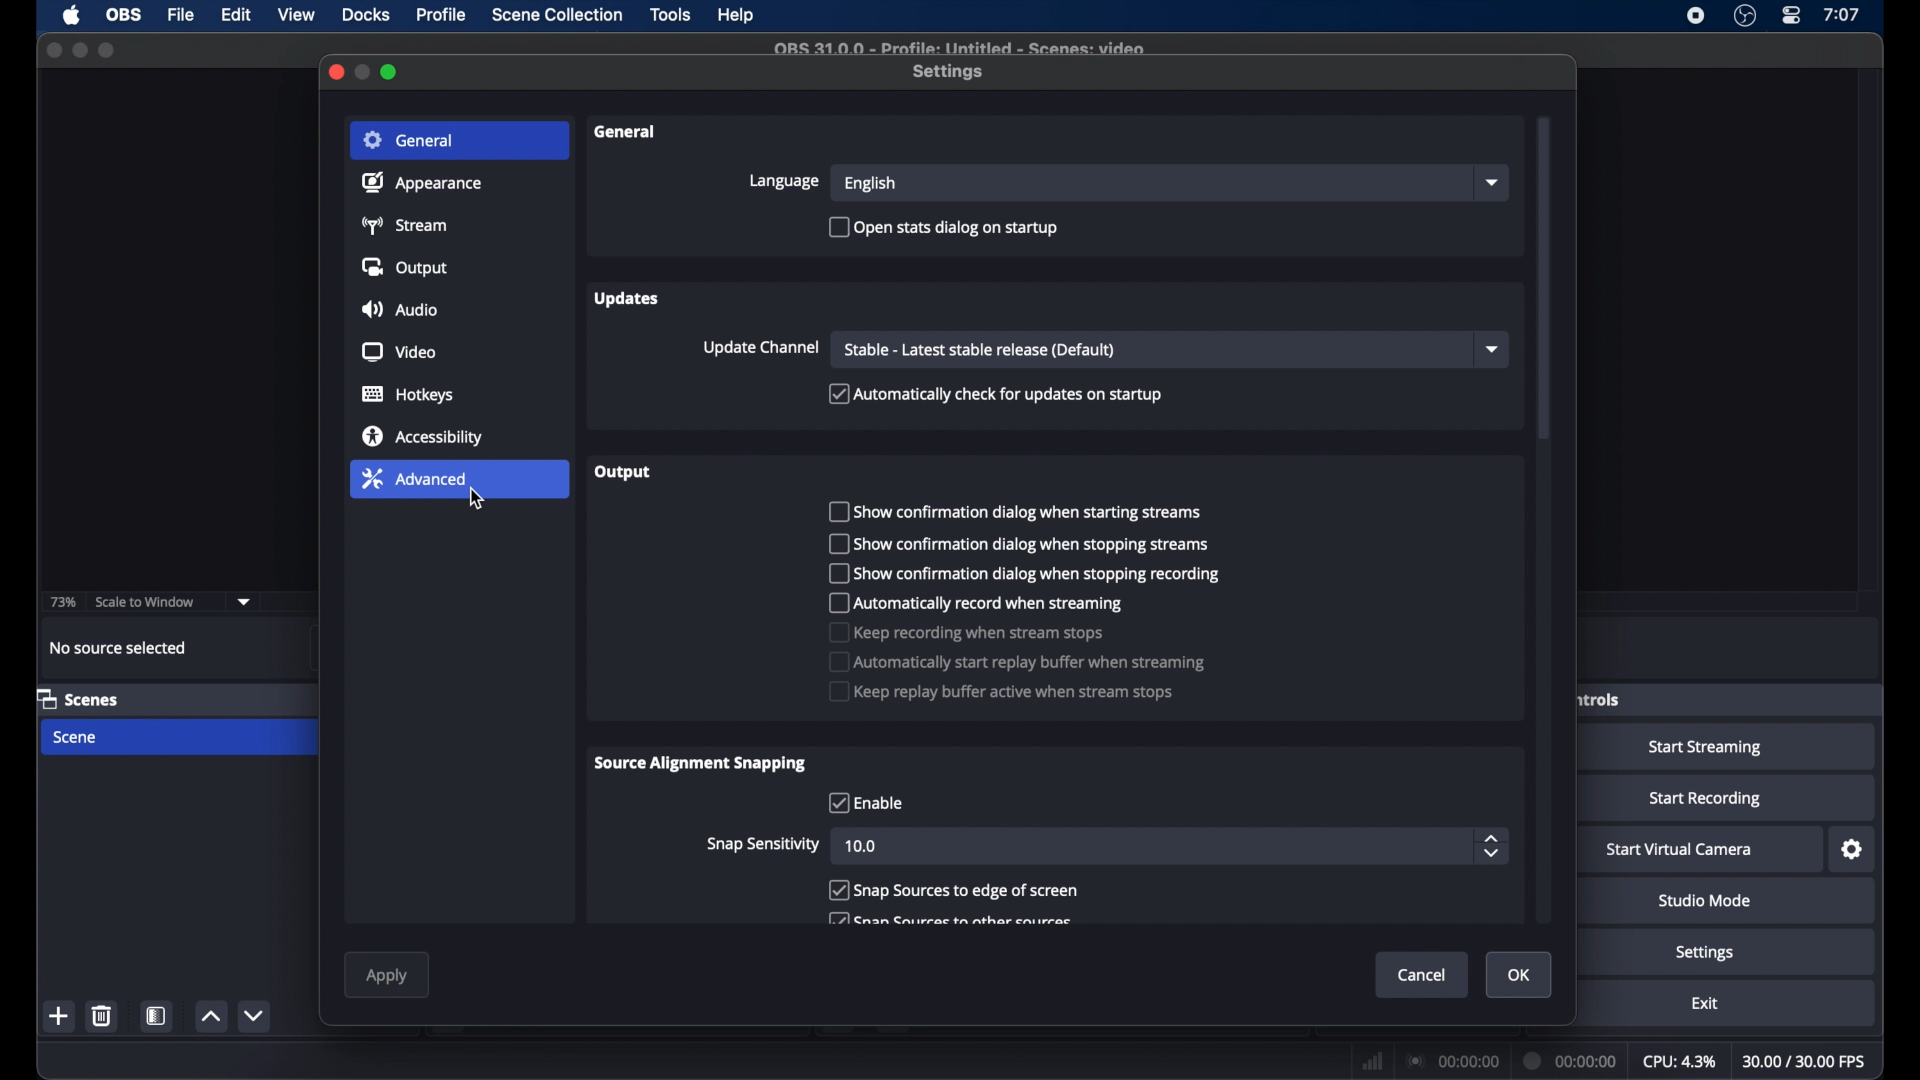  I want to click on checkbox, so click(1001, 692).